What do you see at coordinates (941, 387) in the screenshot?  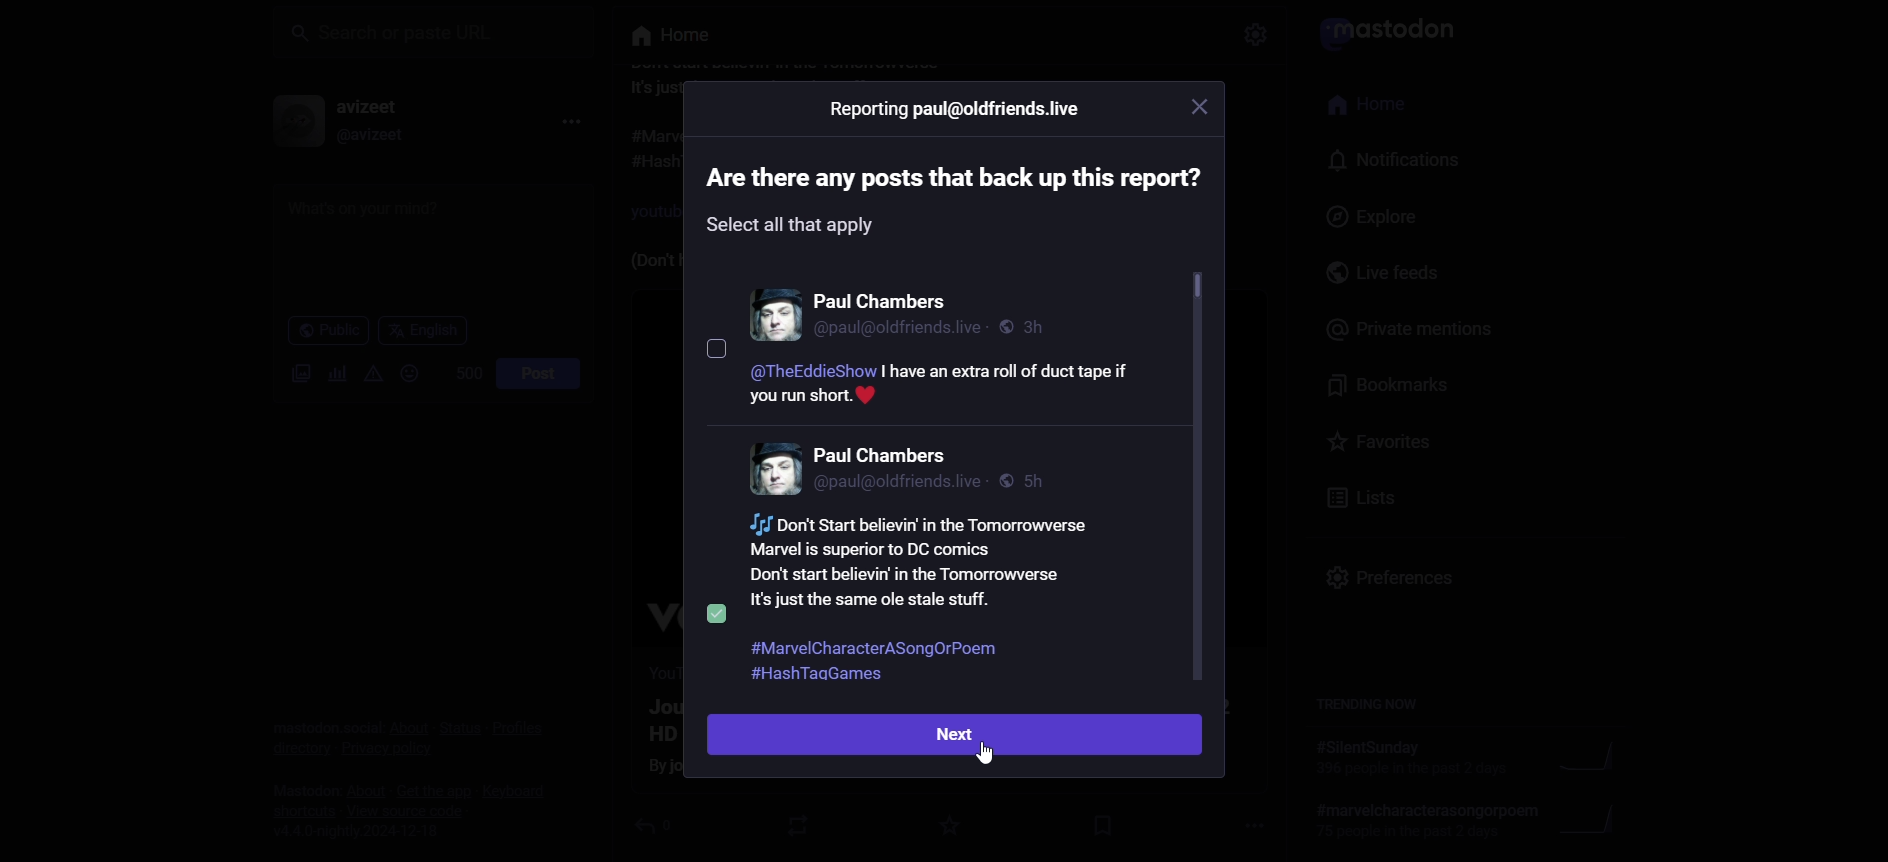 I see `` at bounding box center [941, 387].